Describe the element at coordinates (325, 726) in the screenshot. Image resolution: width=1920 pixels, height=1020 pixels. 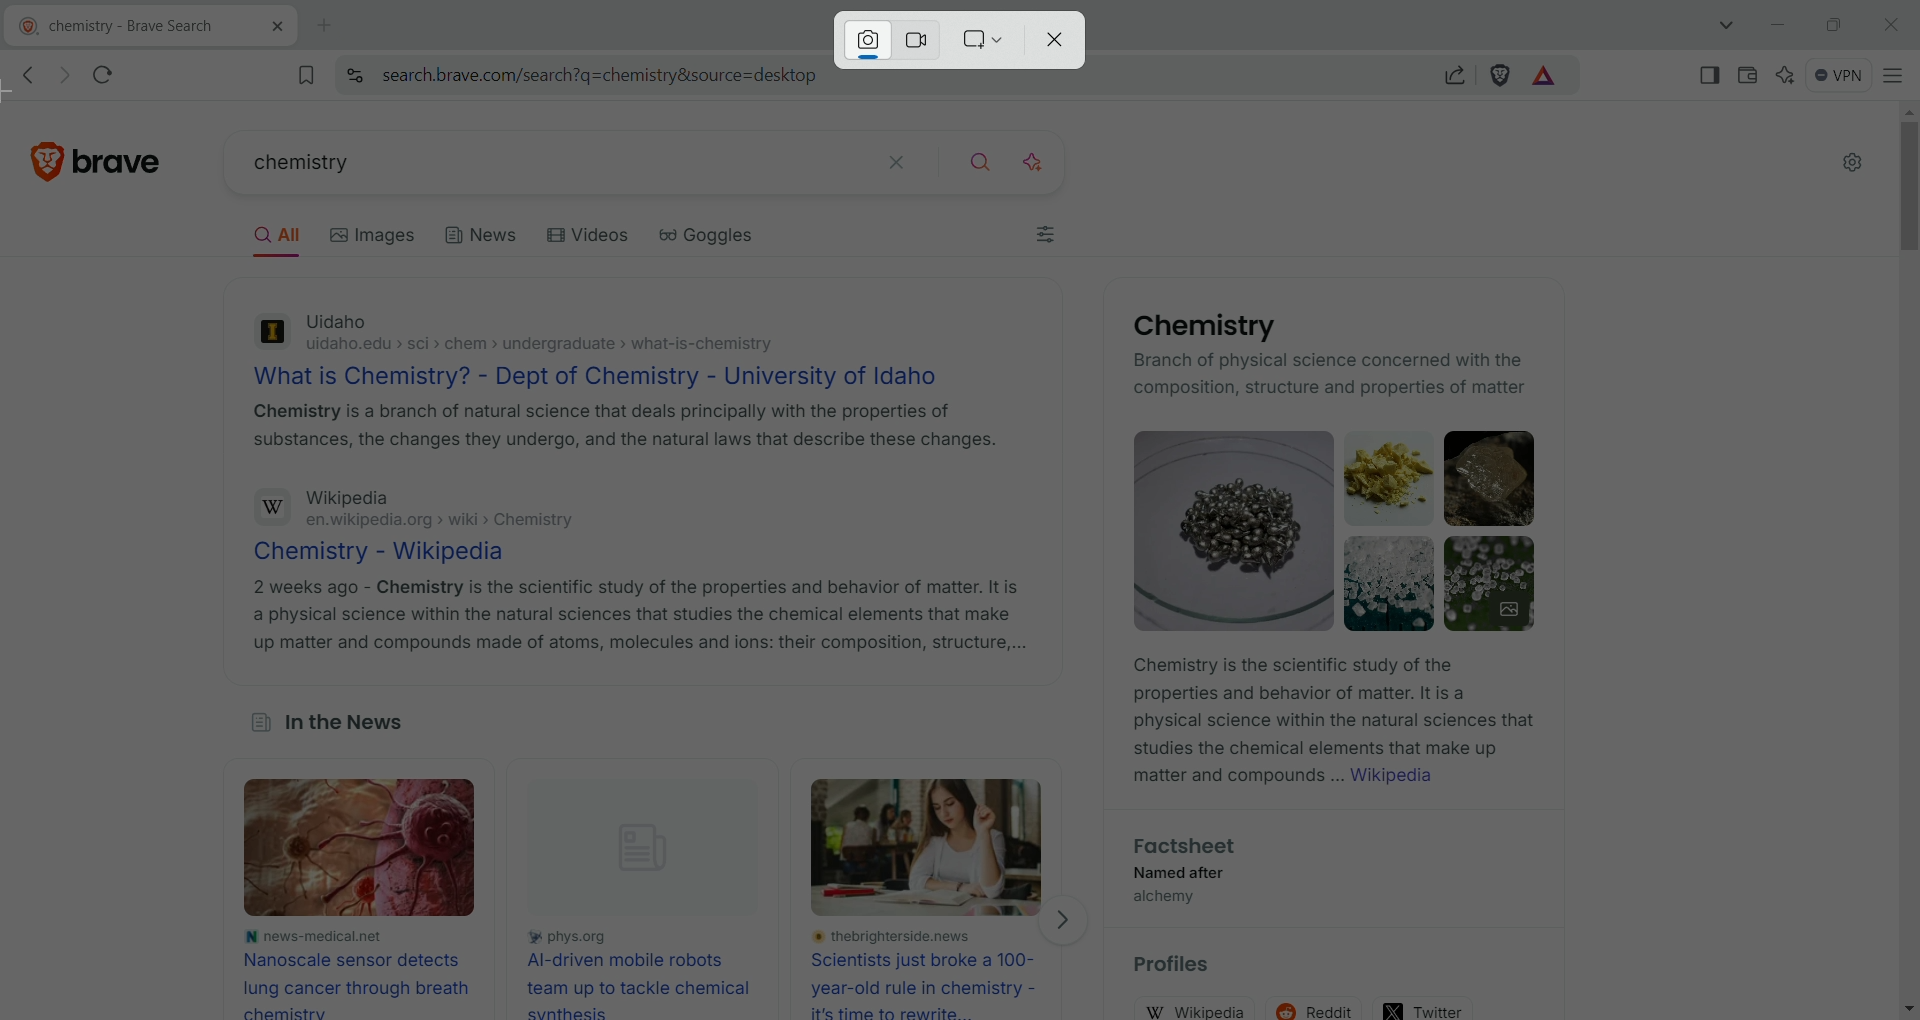
I see `In the News` at that location.